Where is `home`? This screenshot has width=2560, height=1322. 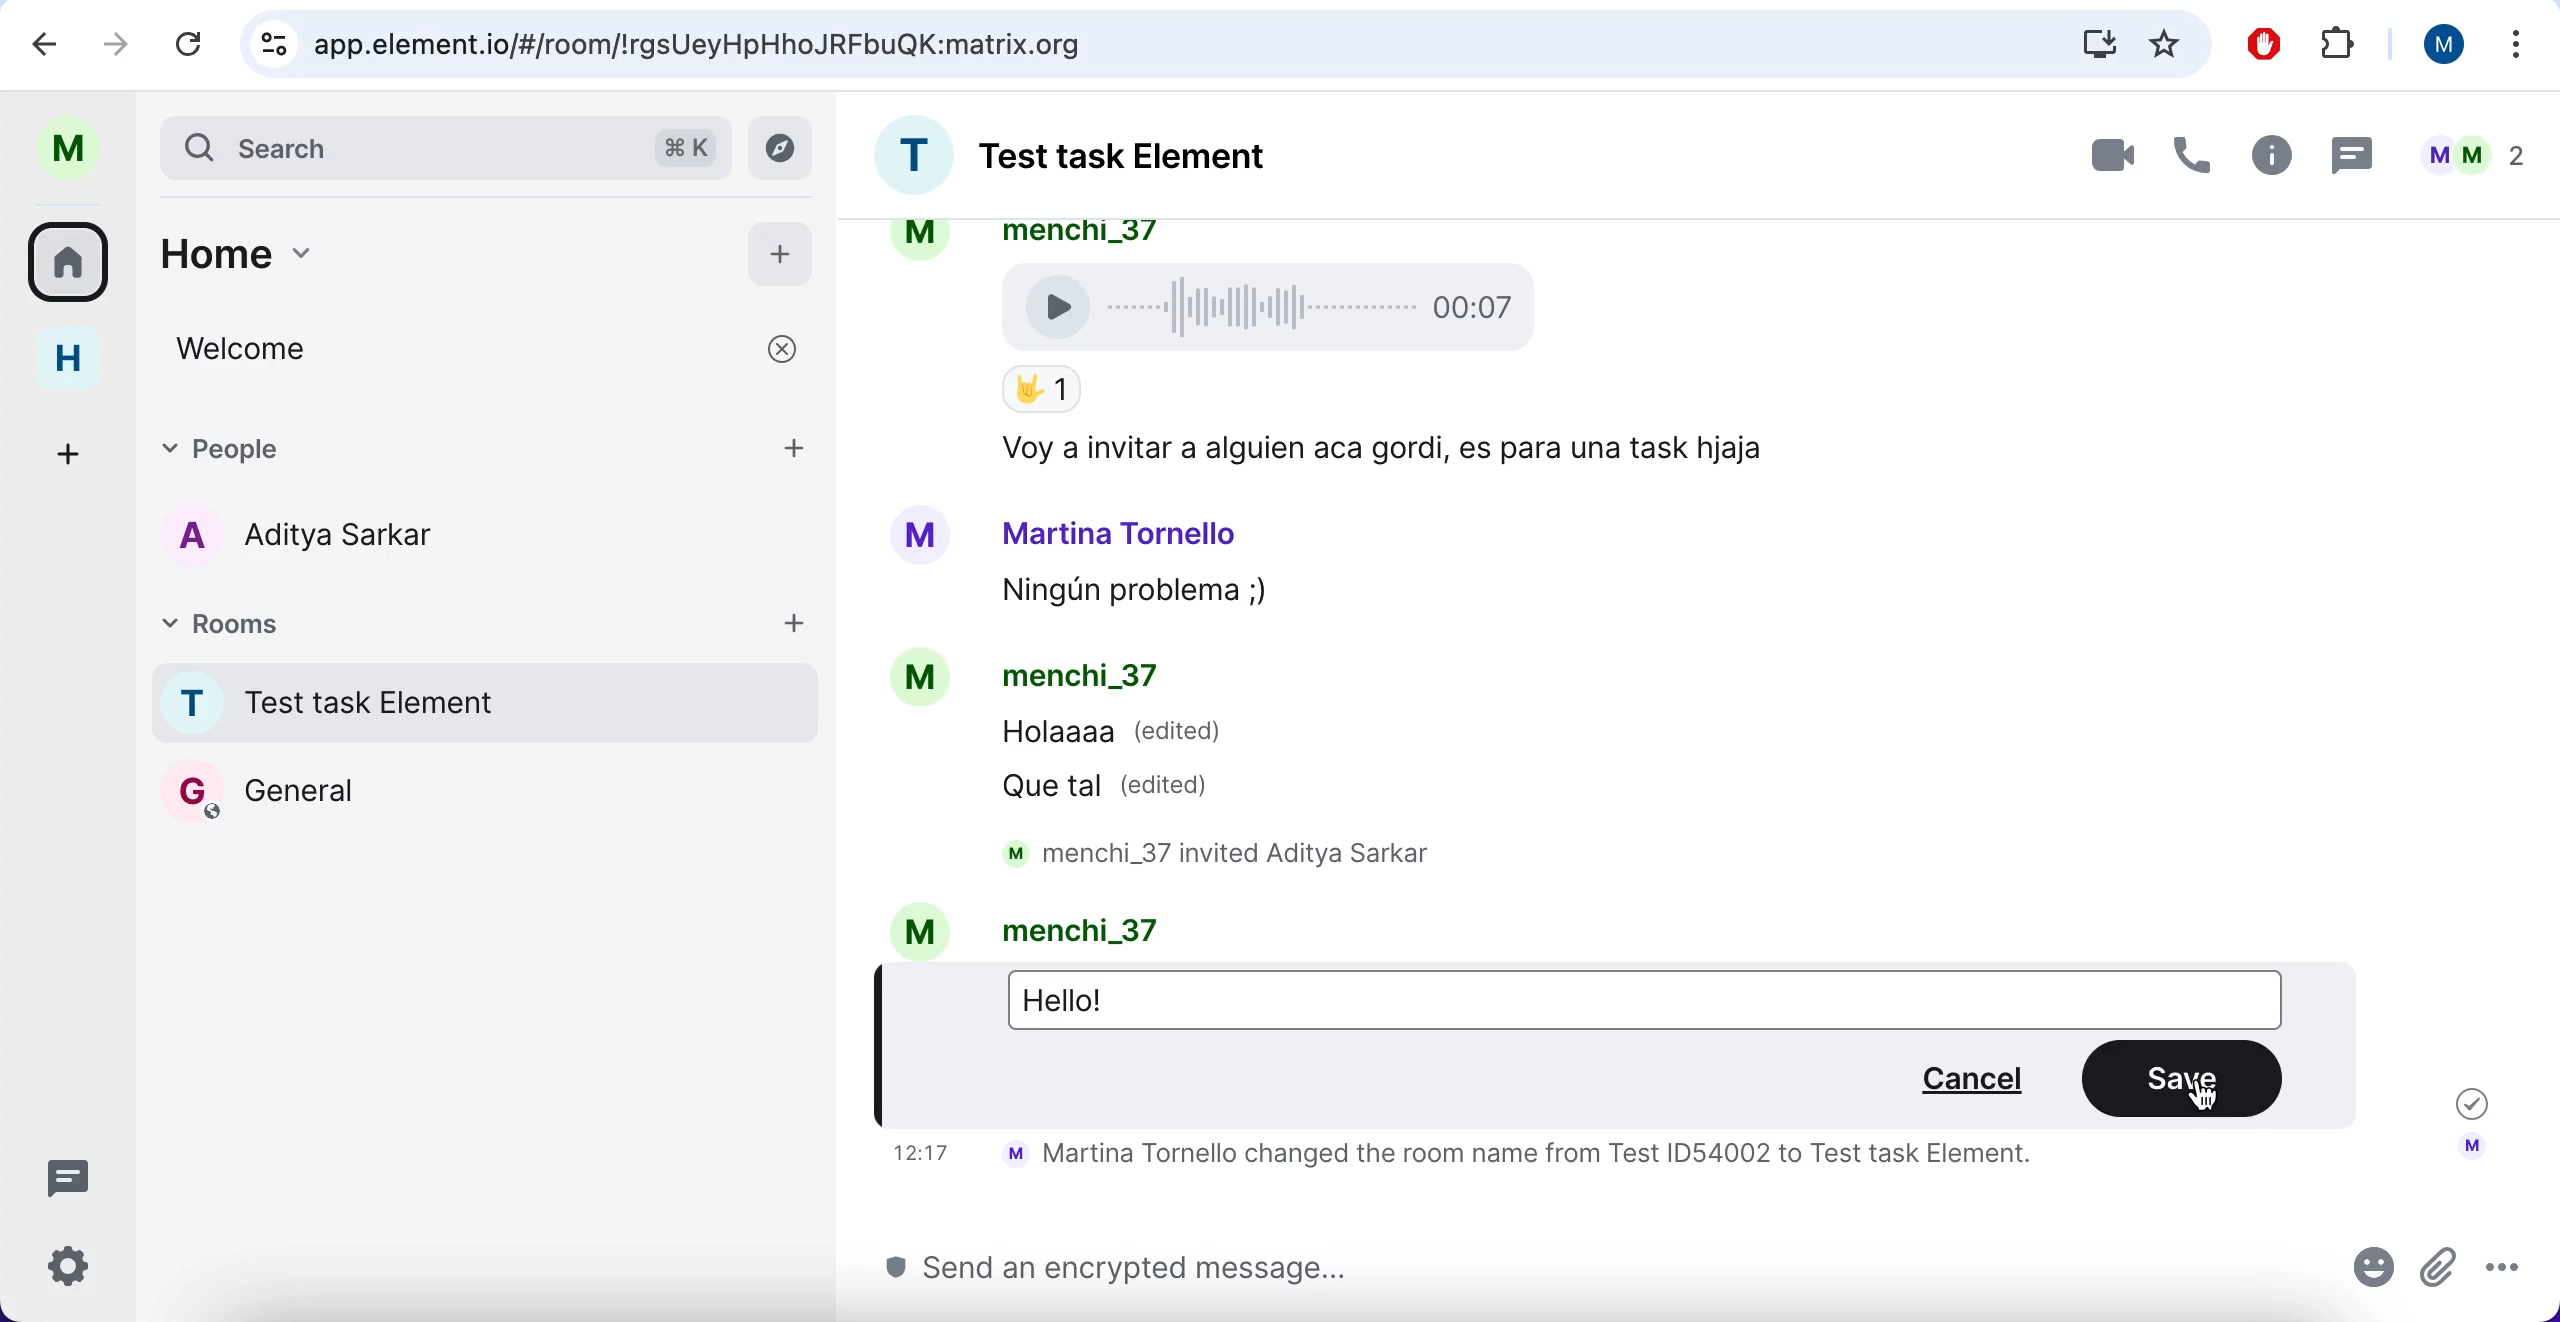 home is located at coordinates (427, 247).